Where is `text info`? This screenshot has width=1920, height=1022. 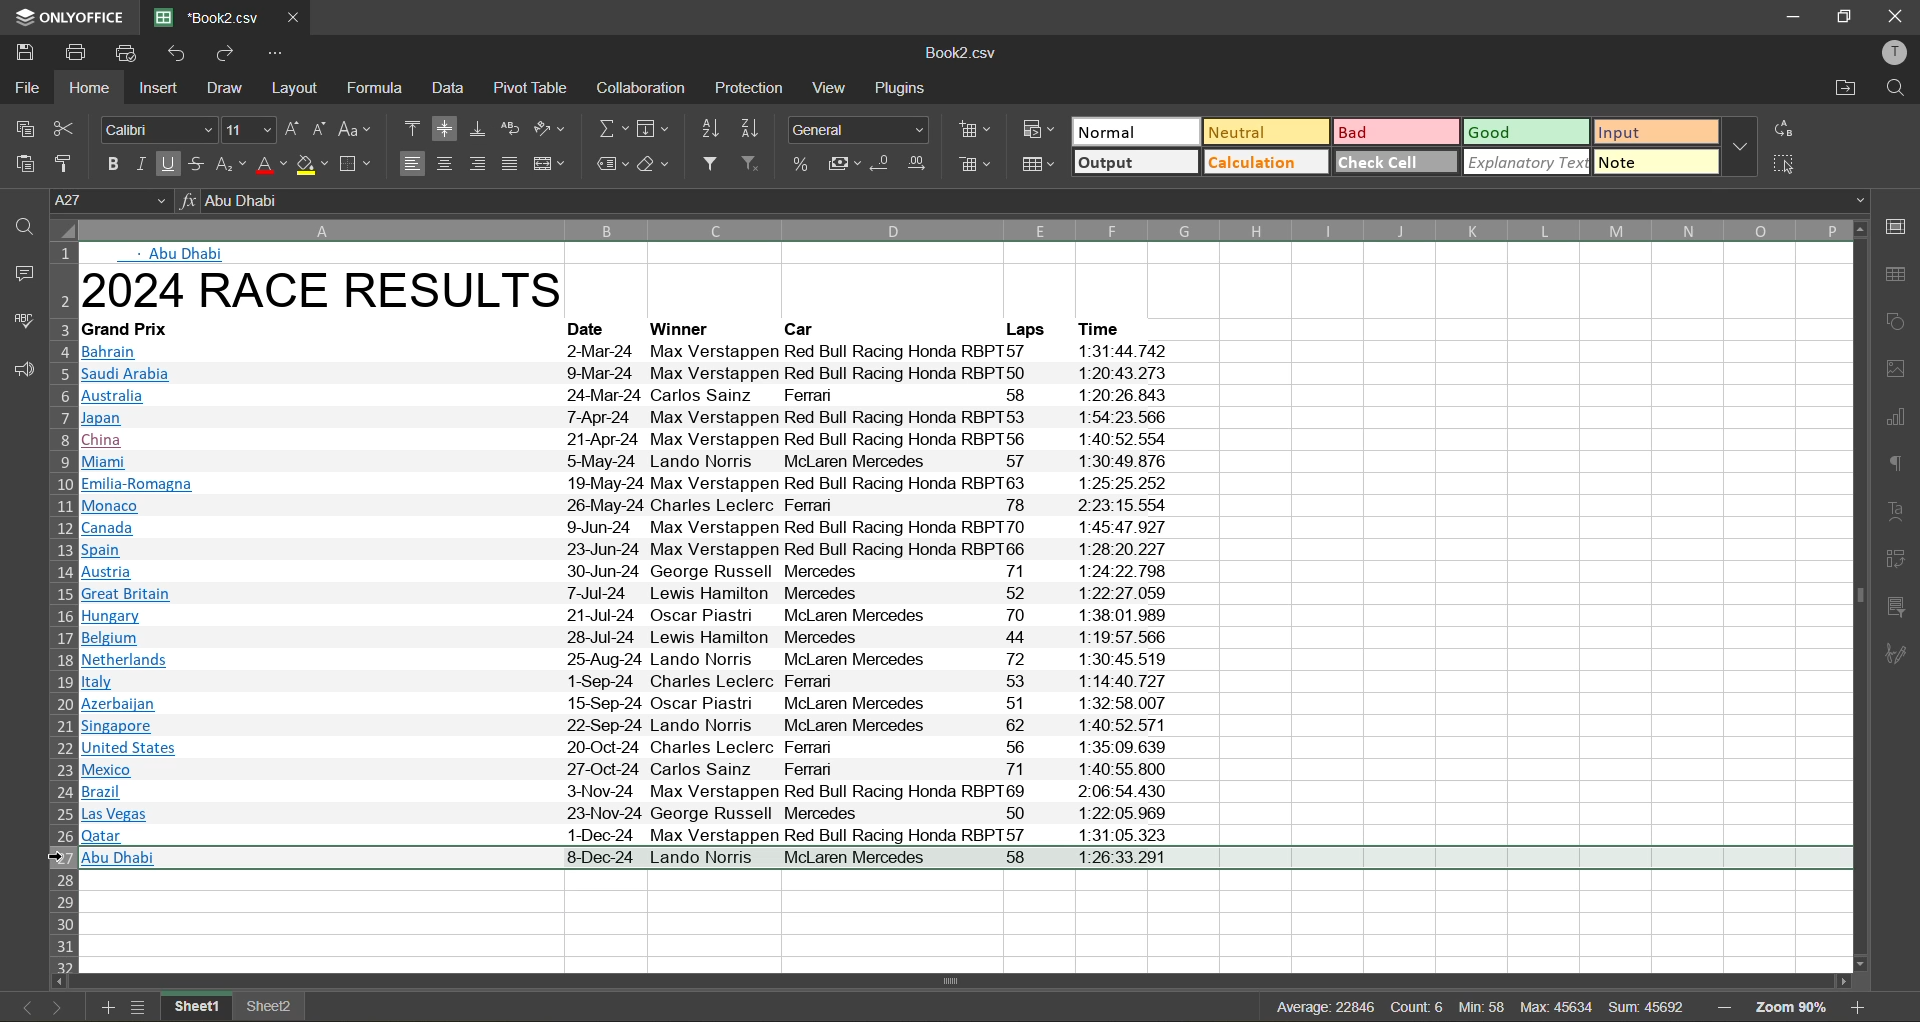 text info is located at coordinates (623, 704).